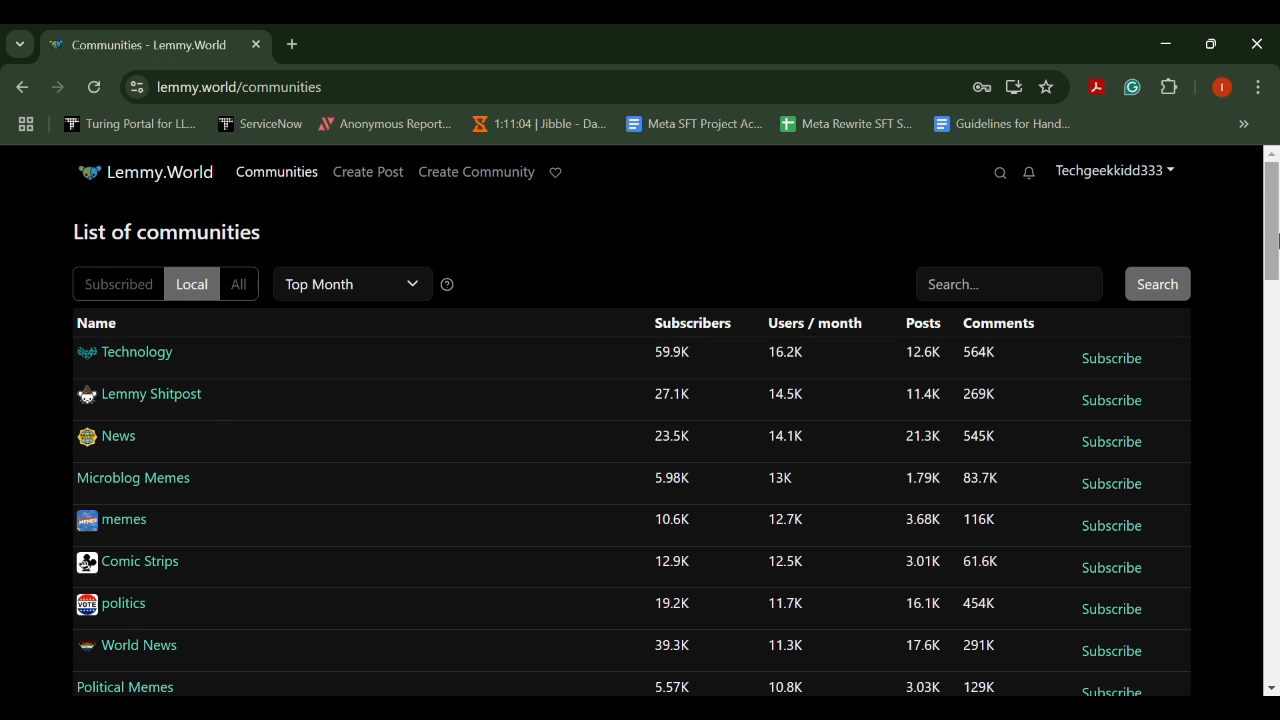  I want to click on Scroll Bar, so click(1269, 422).